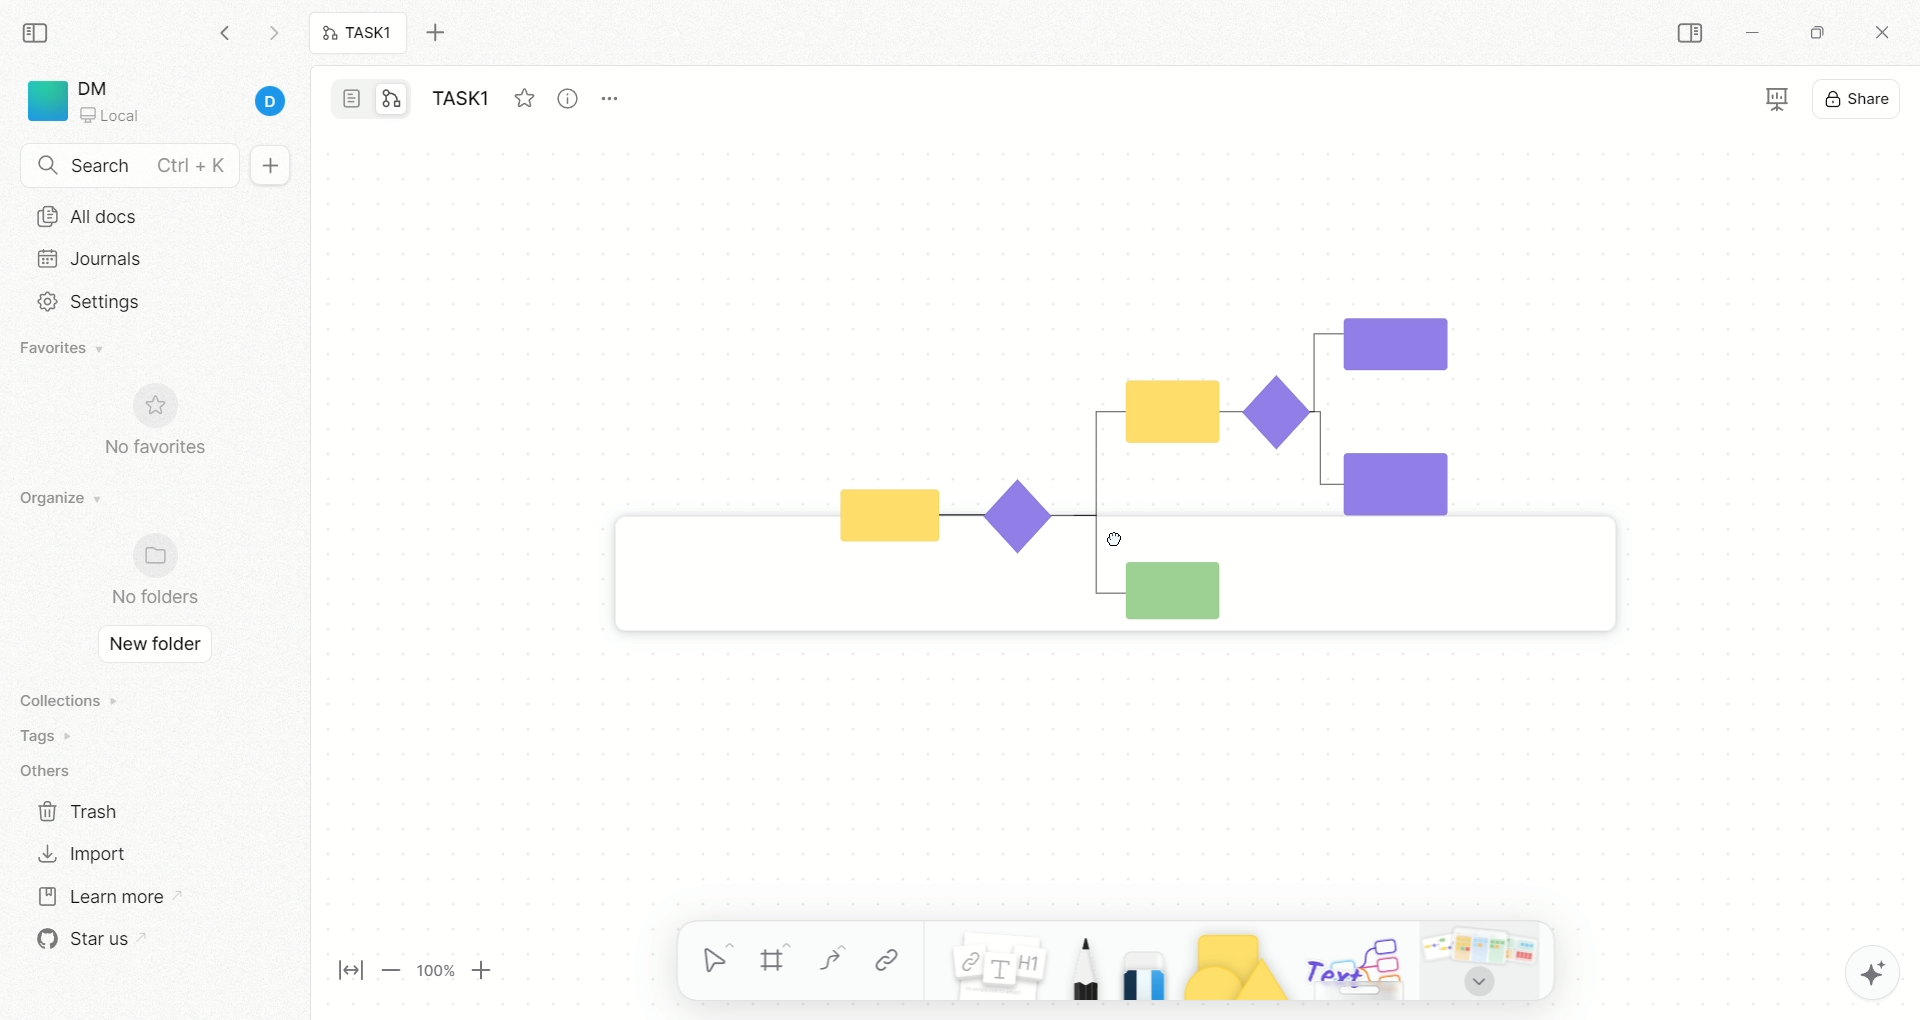  I want to click on minimize, so click(1750, 36).